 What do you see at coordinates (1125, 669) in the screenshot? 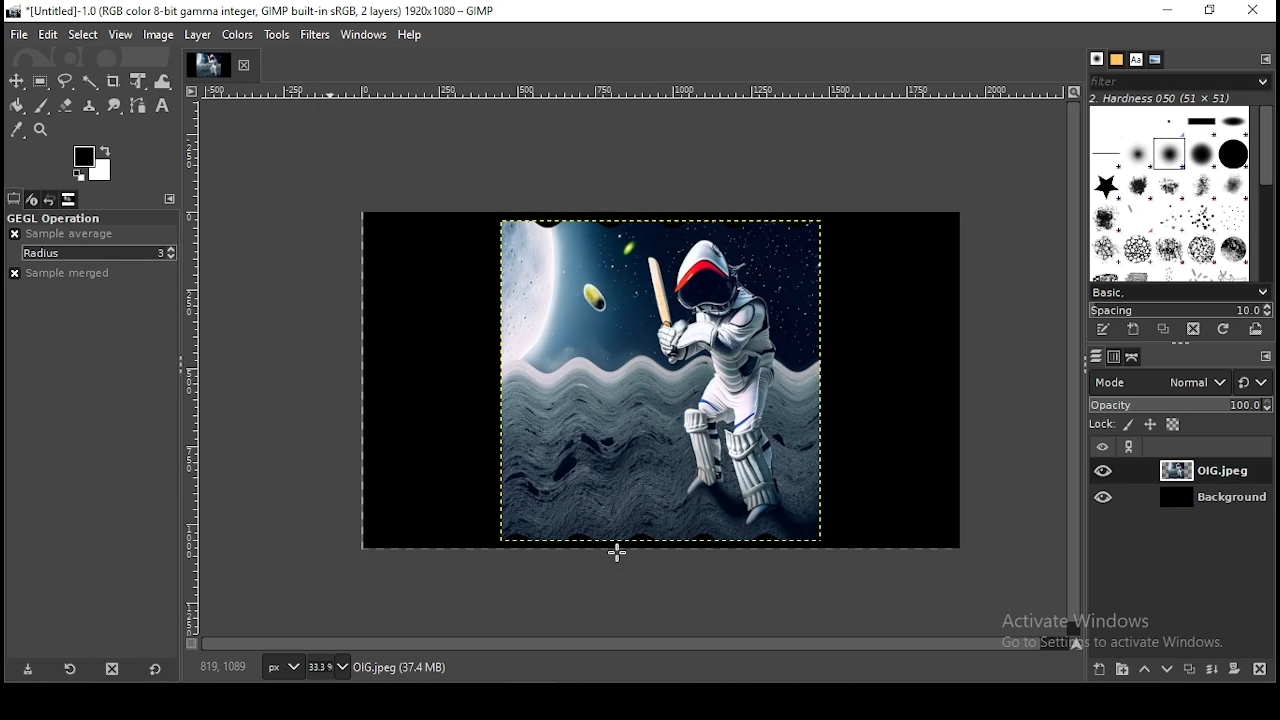
I see `create a new layer group` at bounding box center [1125, 669].